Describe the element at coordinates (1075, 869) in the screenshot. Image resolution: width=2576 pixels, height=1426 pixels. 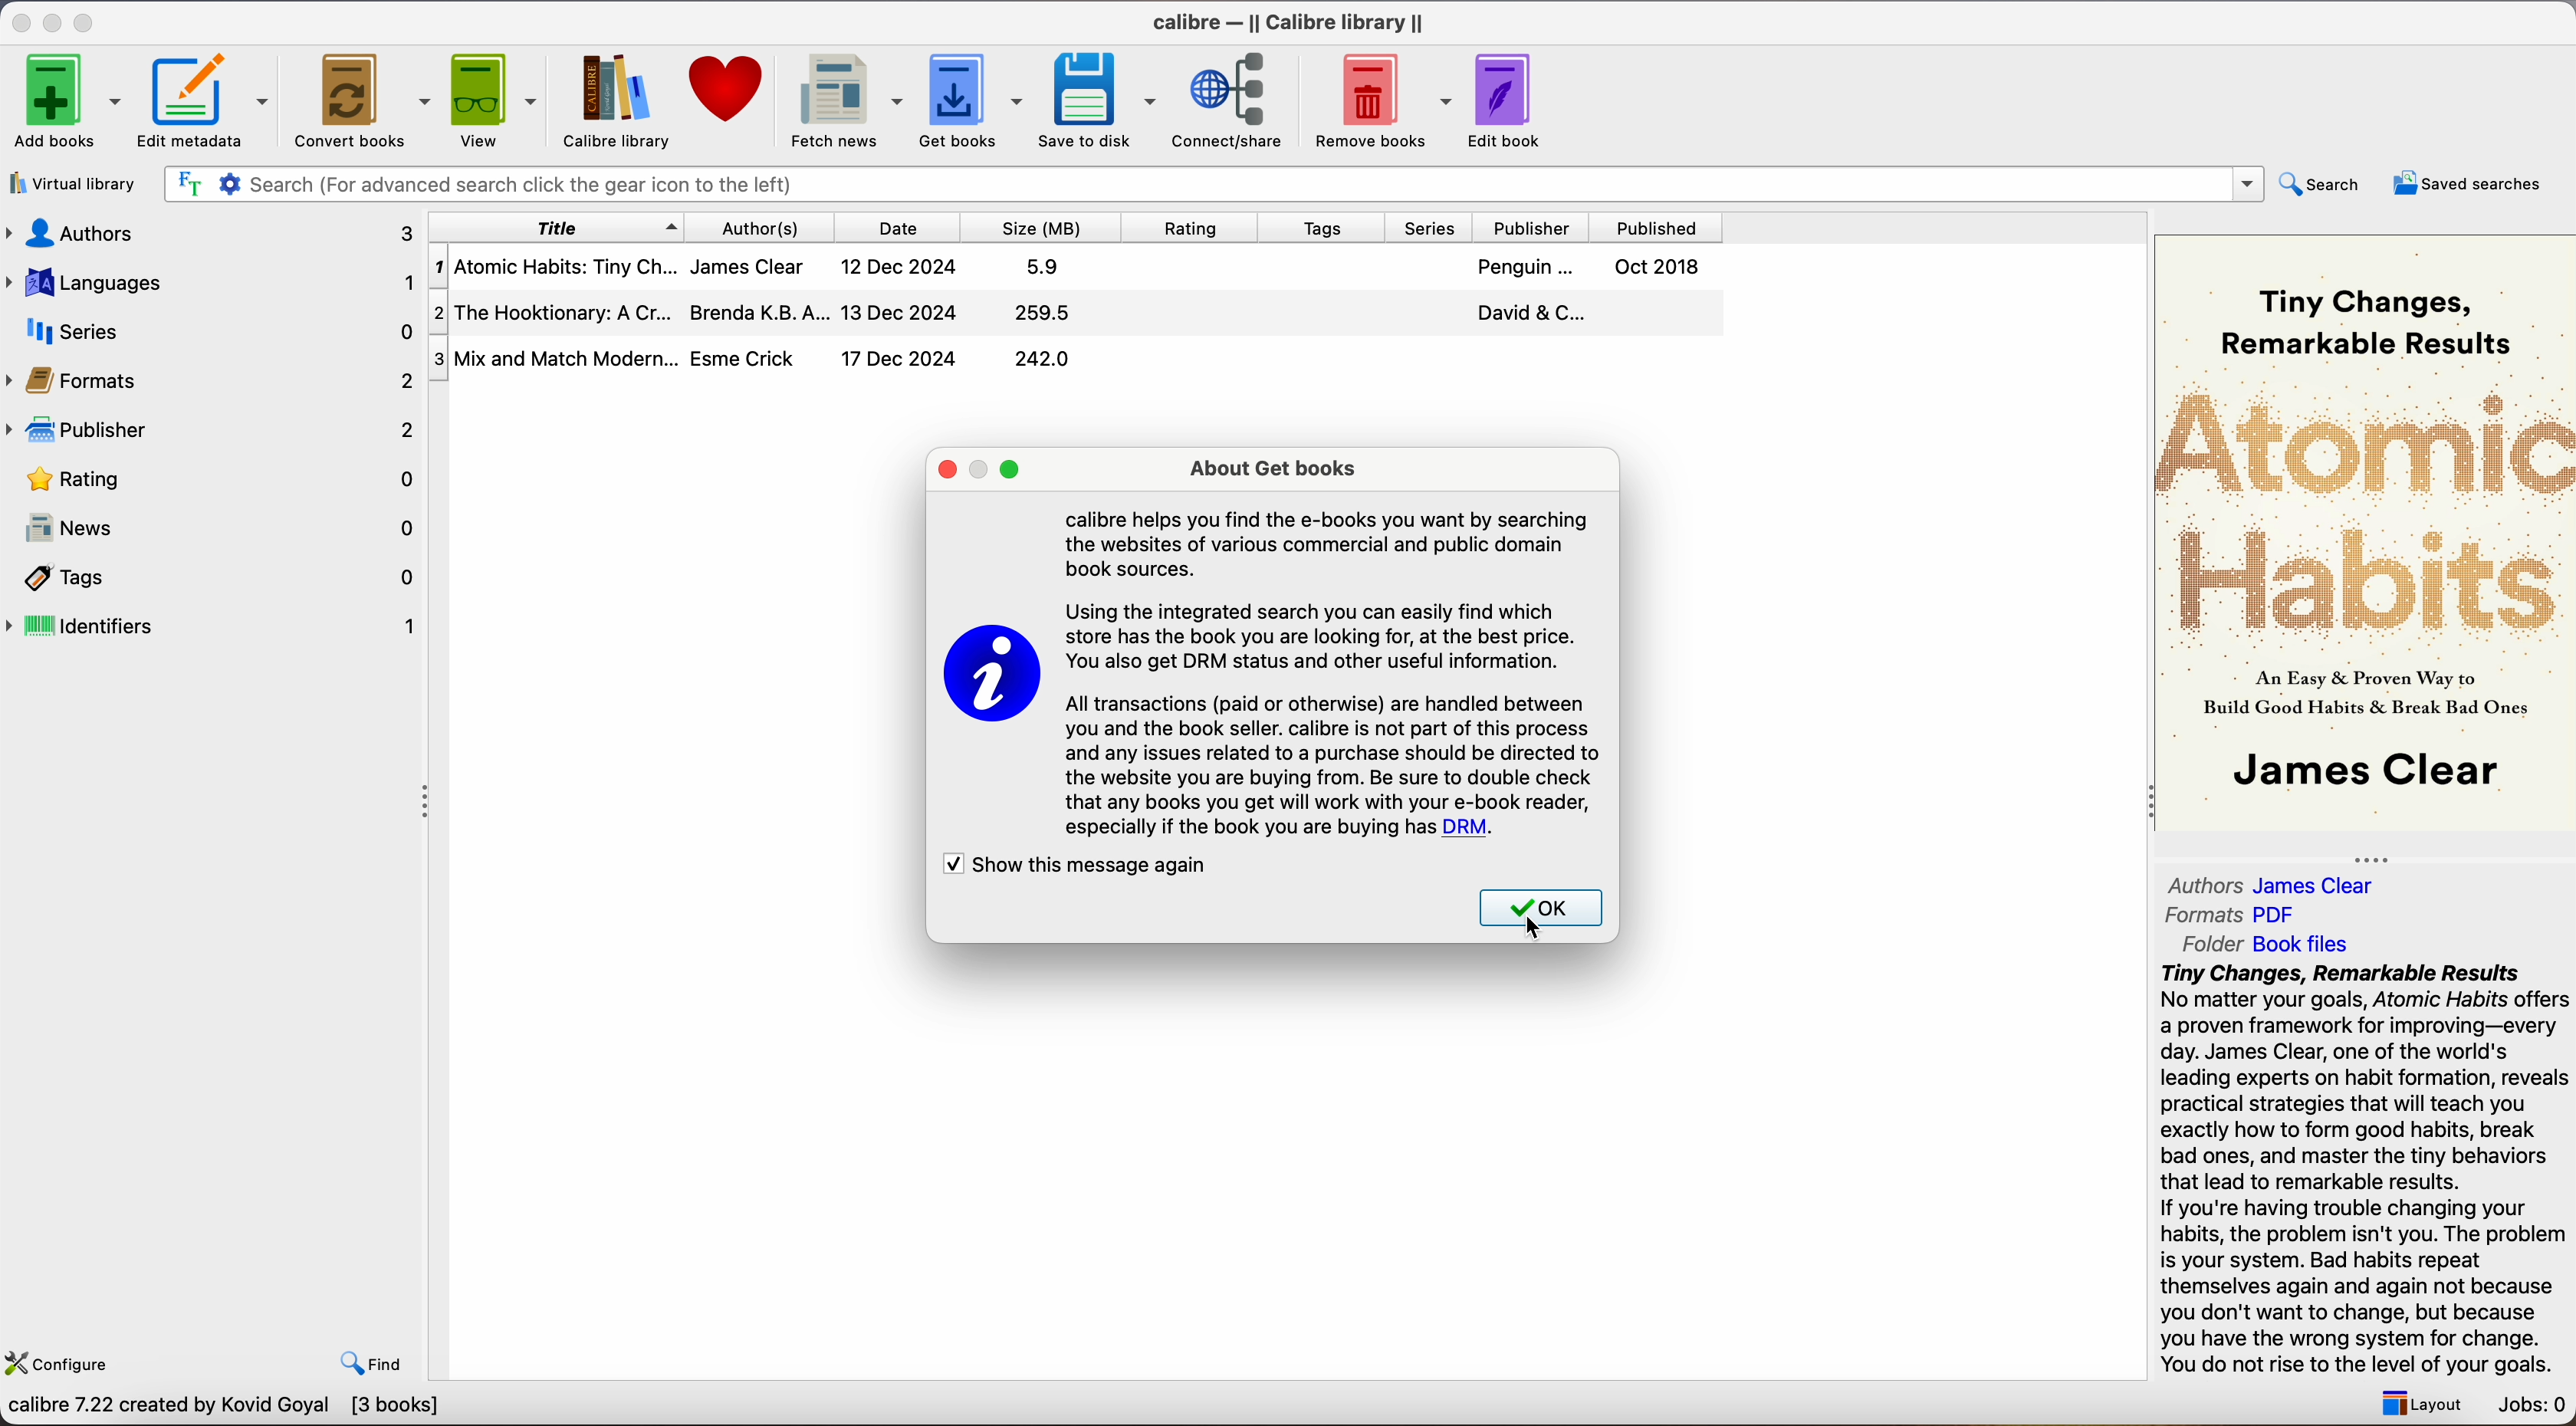
I see `show this message` at that location.